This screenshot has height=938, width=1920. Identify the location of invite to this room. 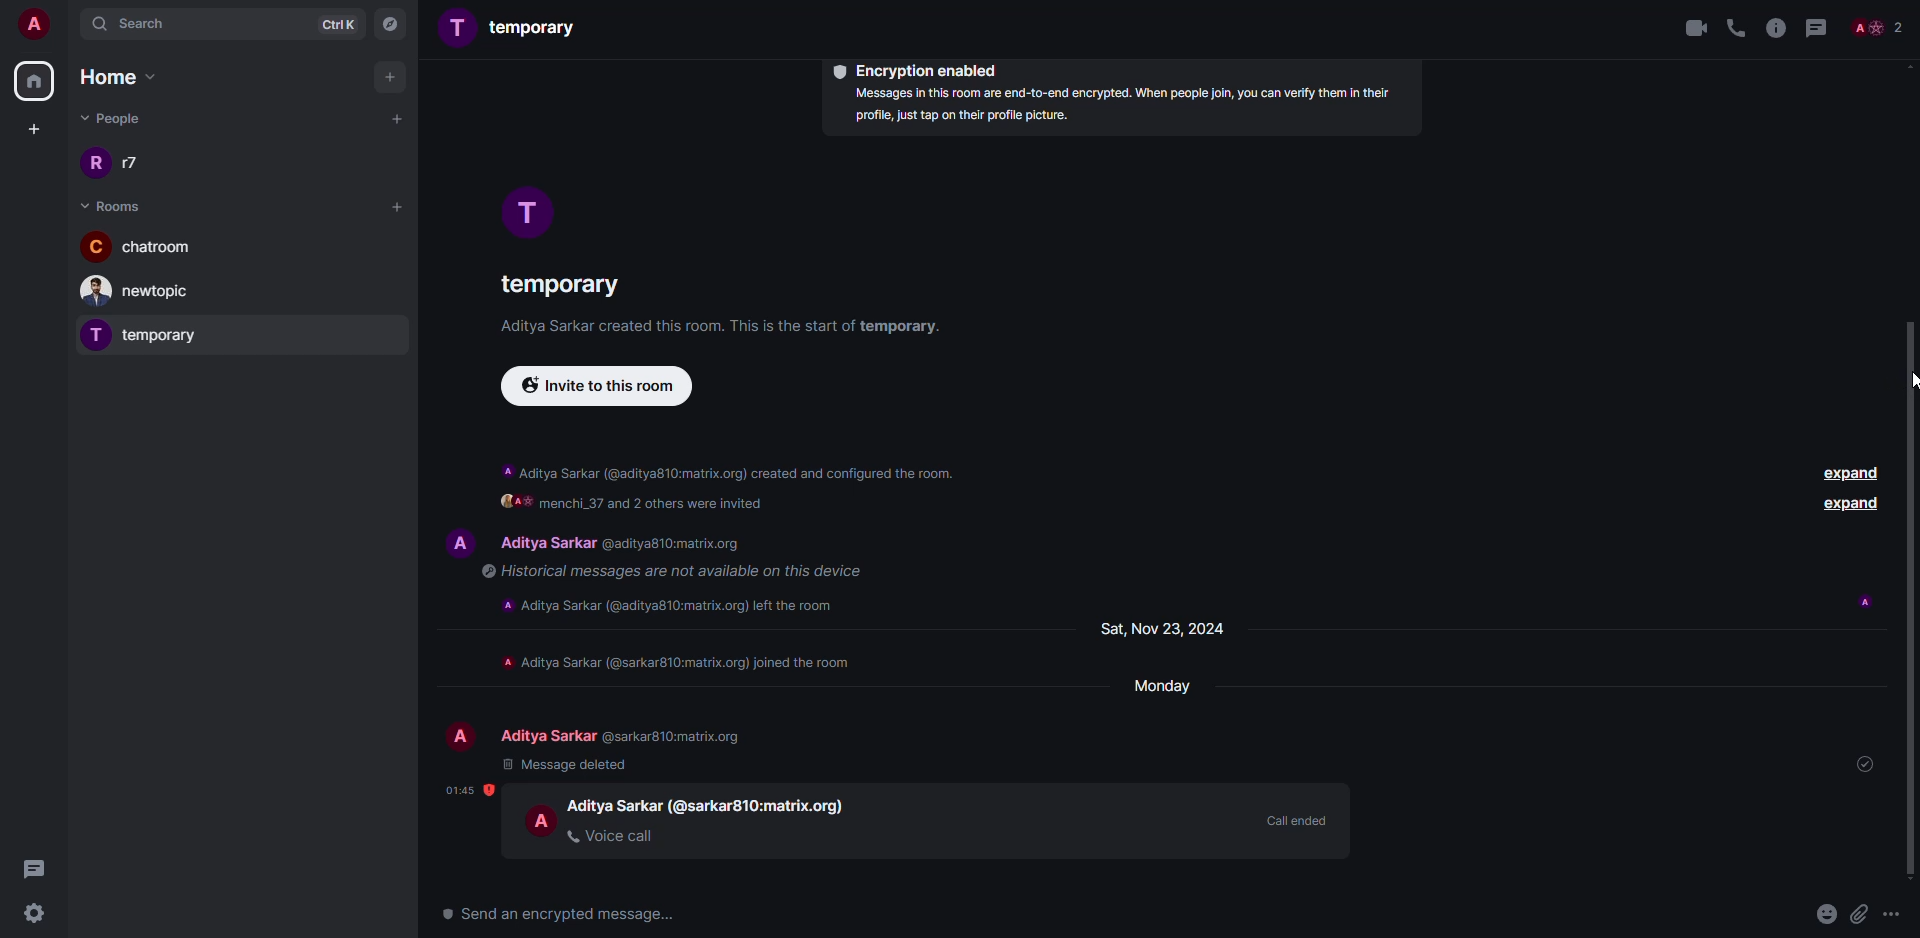
(595, 386).